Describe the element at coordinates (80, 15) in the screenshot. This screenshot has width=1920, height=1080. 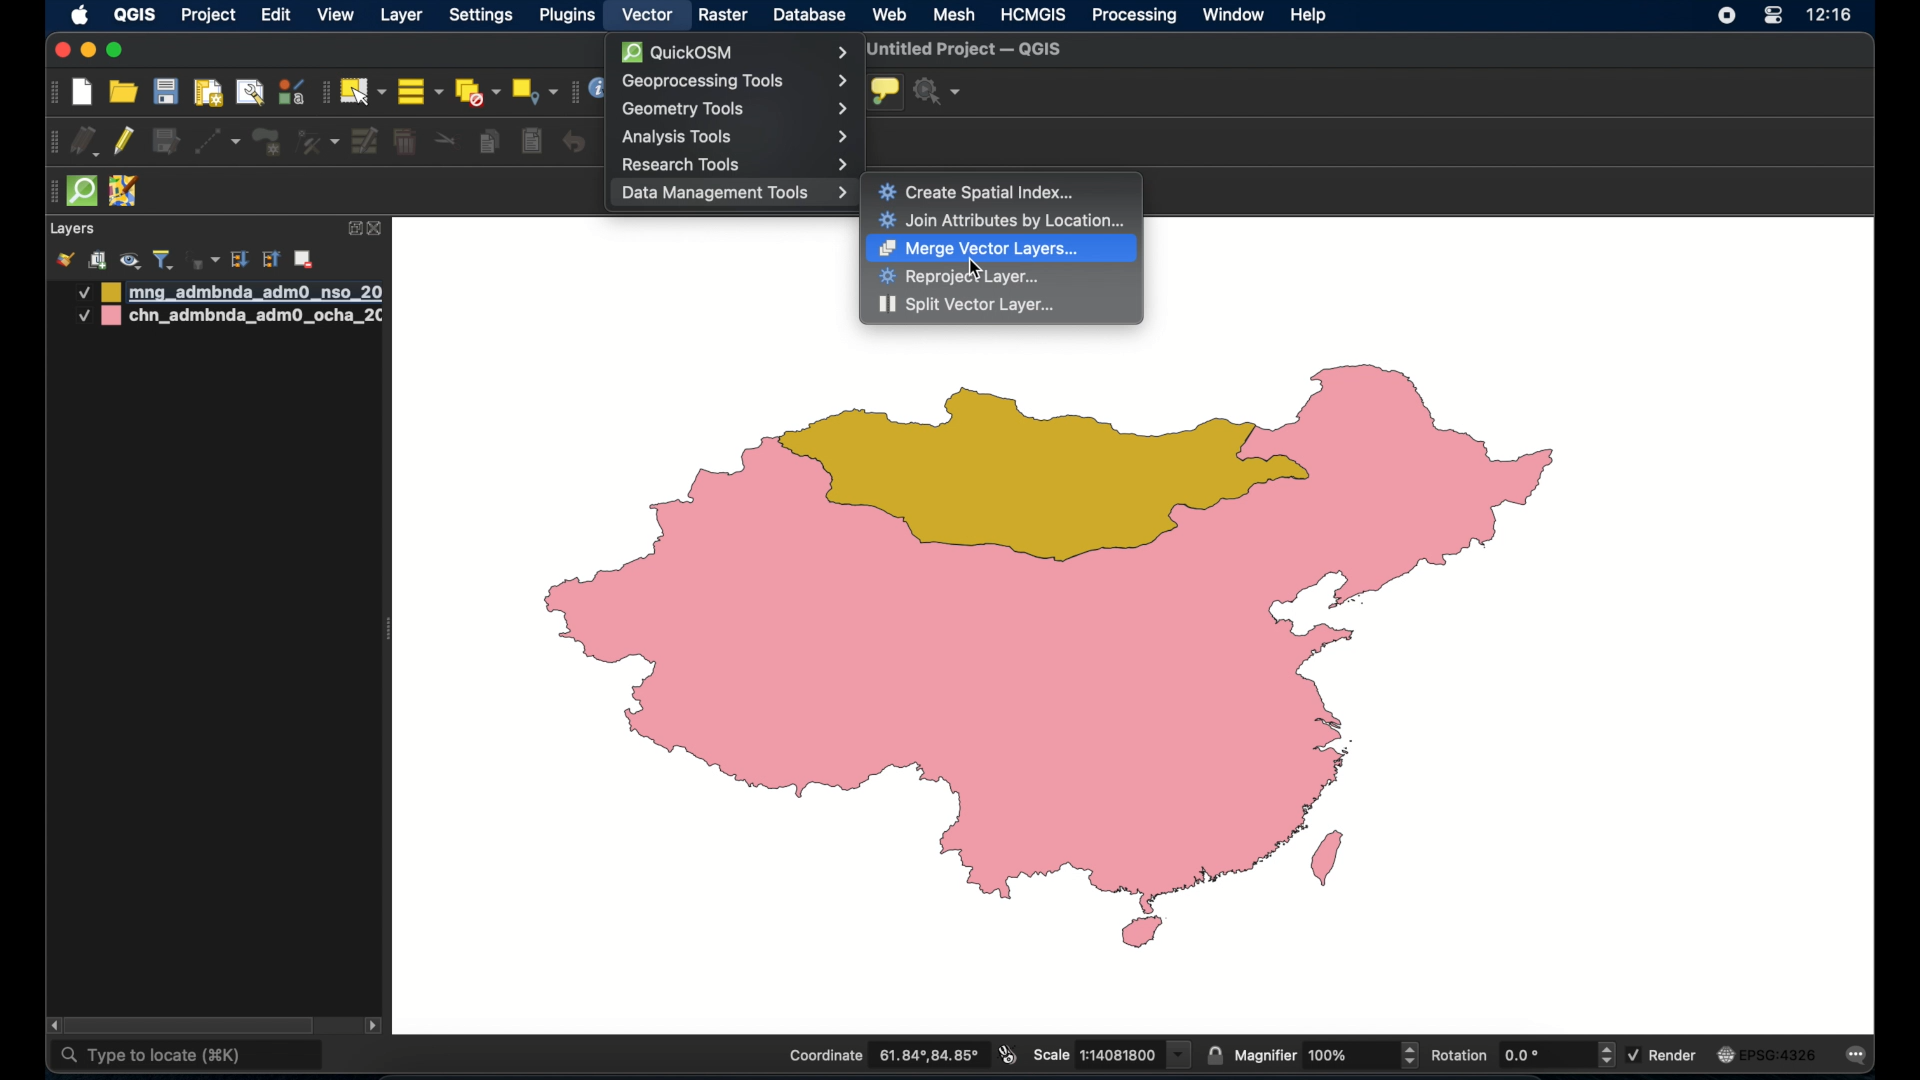
I see `apple icon` at that location.